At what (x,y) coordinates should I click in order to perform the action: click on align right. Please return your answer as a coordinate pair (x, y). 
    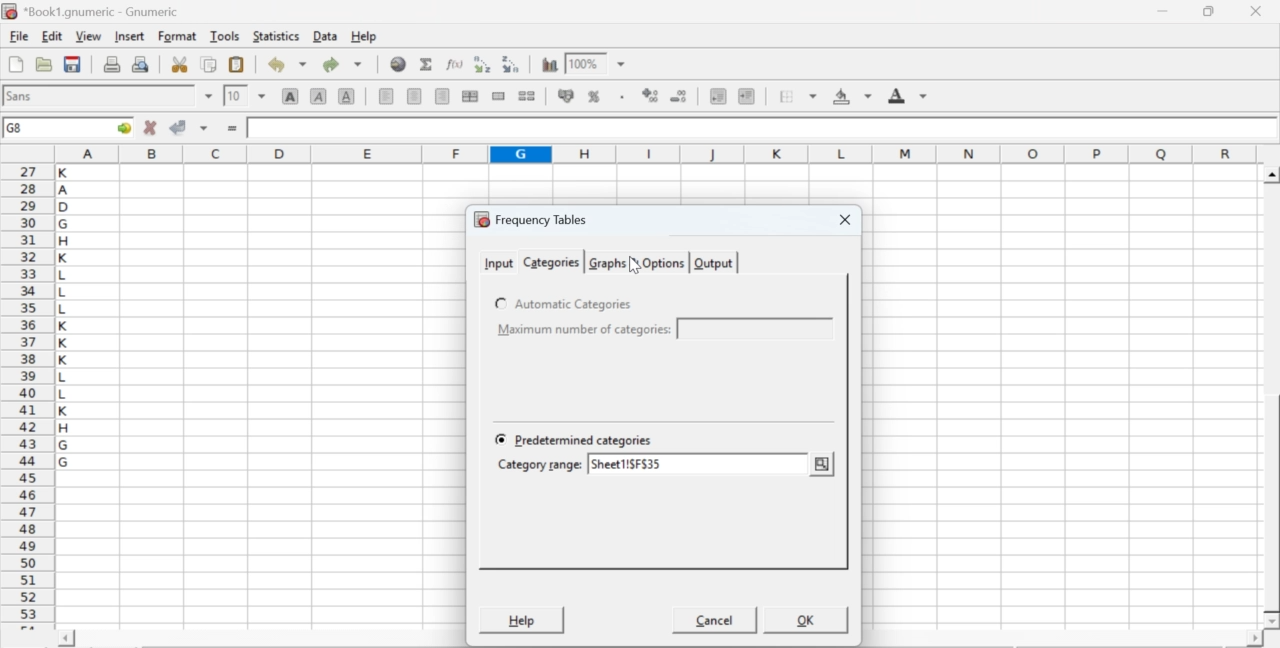
    Looking at the image, I should click on (442, 97).